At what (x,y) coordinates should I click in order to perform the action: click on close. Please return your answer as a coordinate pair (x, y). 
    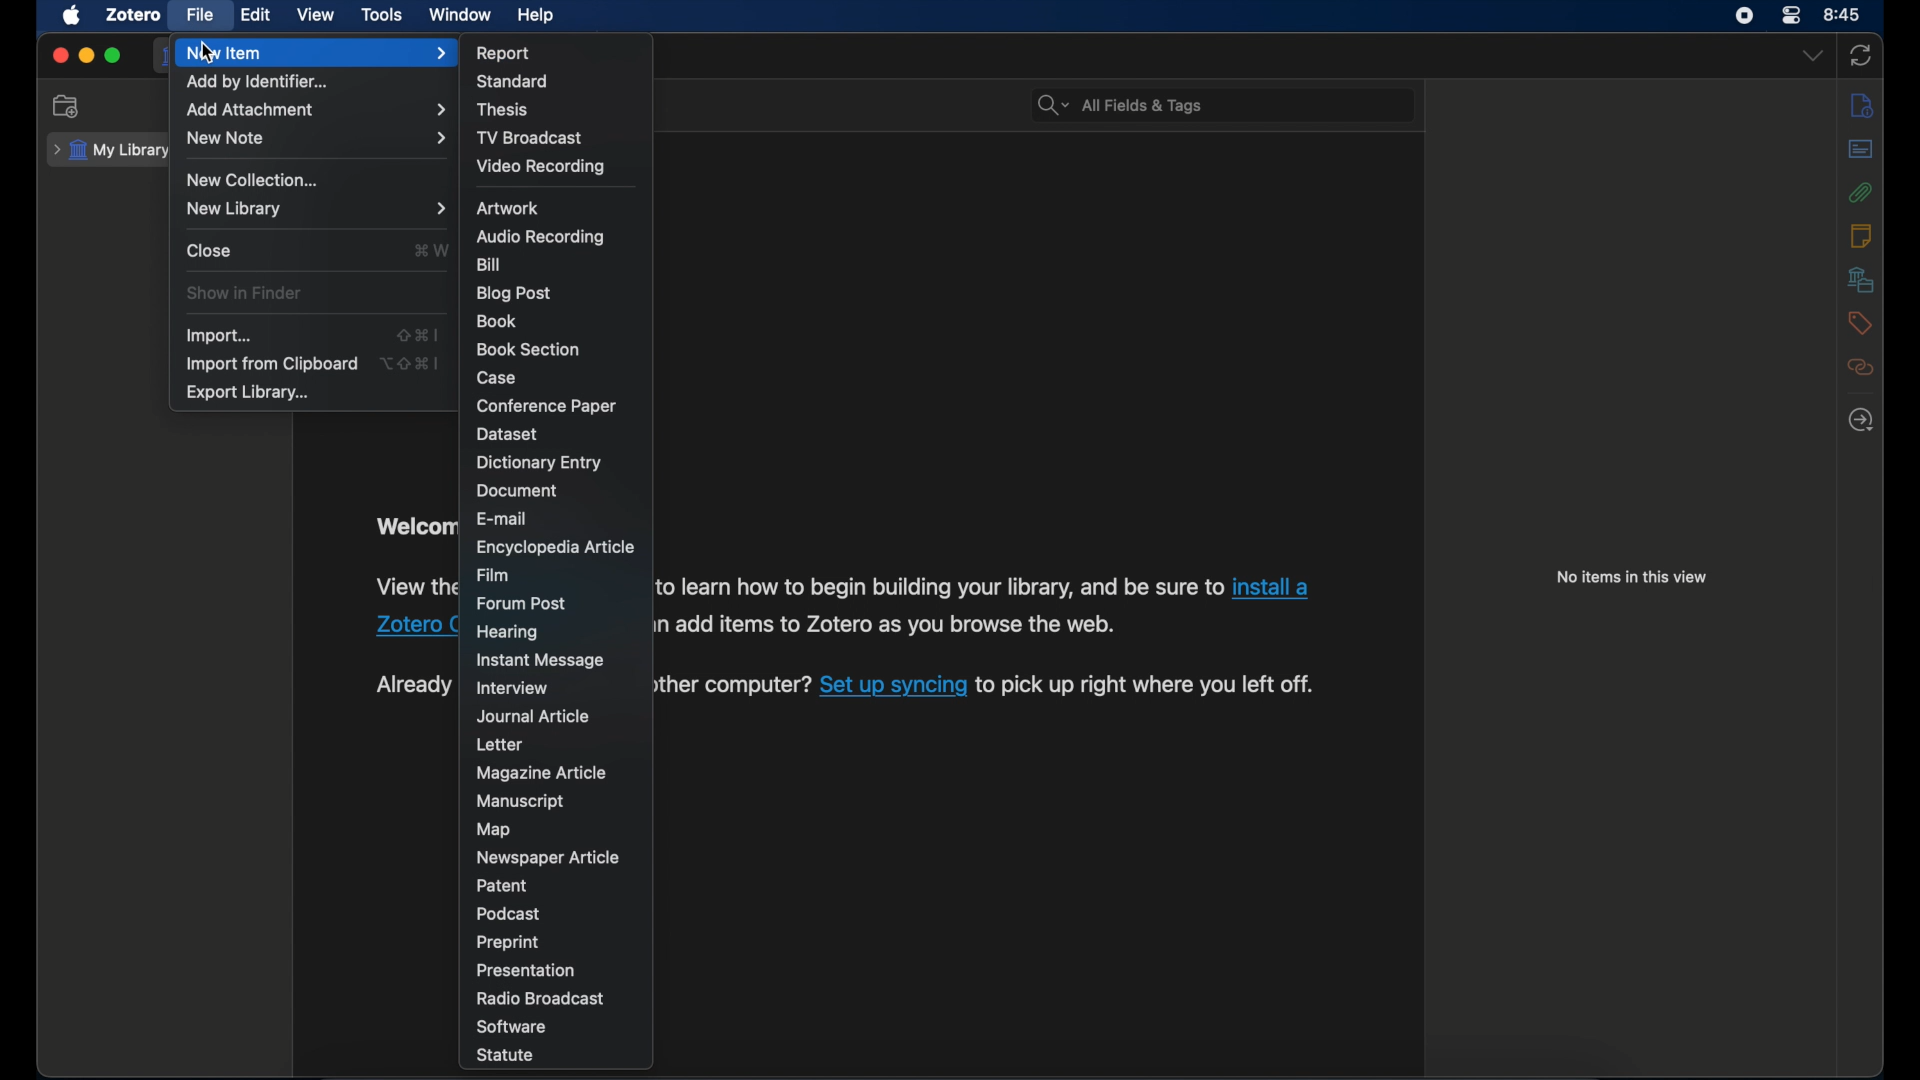
    Looking at the image, I should click on (210, 251).